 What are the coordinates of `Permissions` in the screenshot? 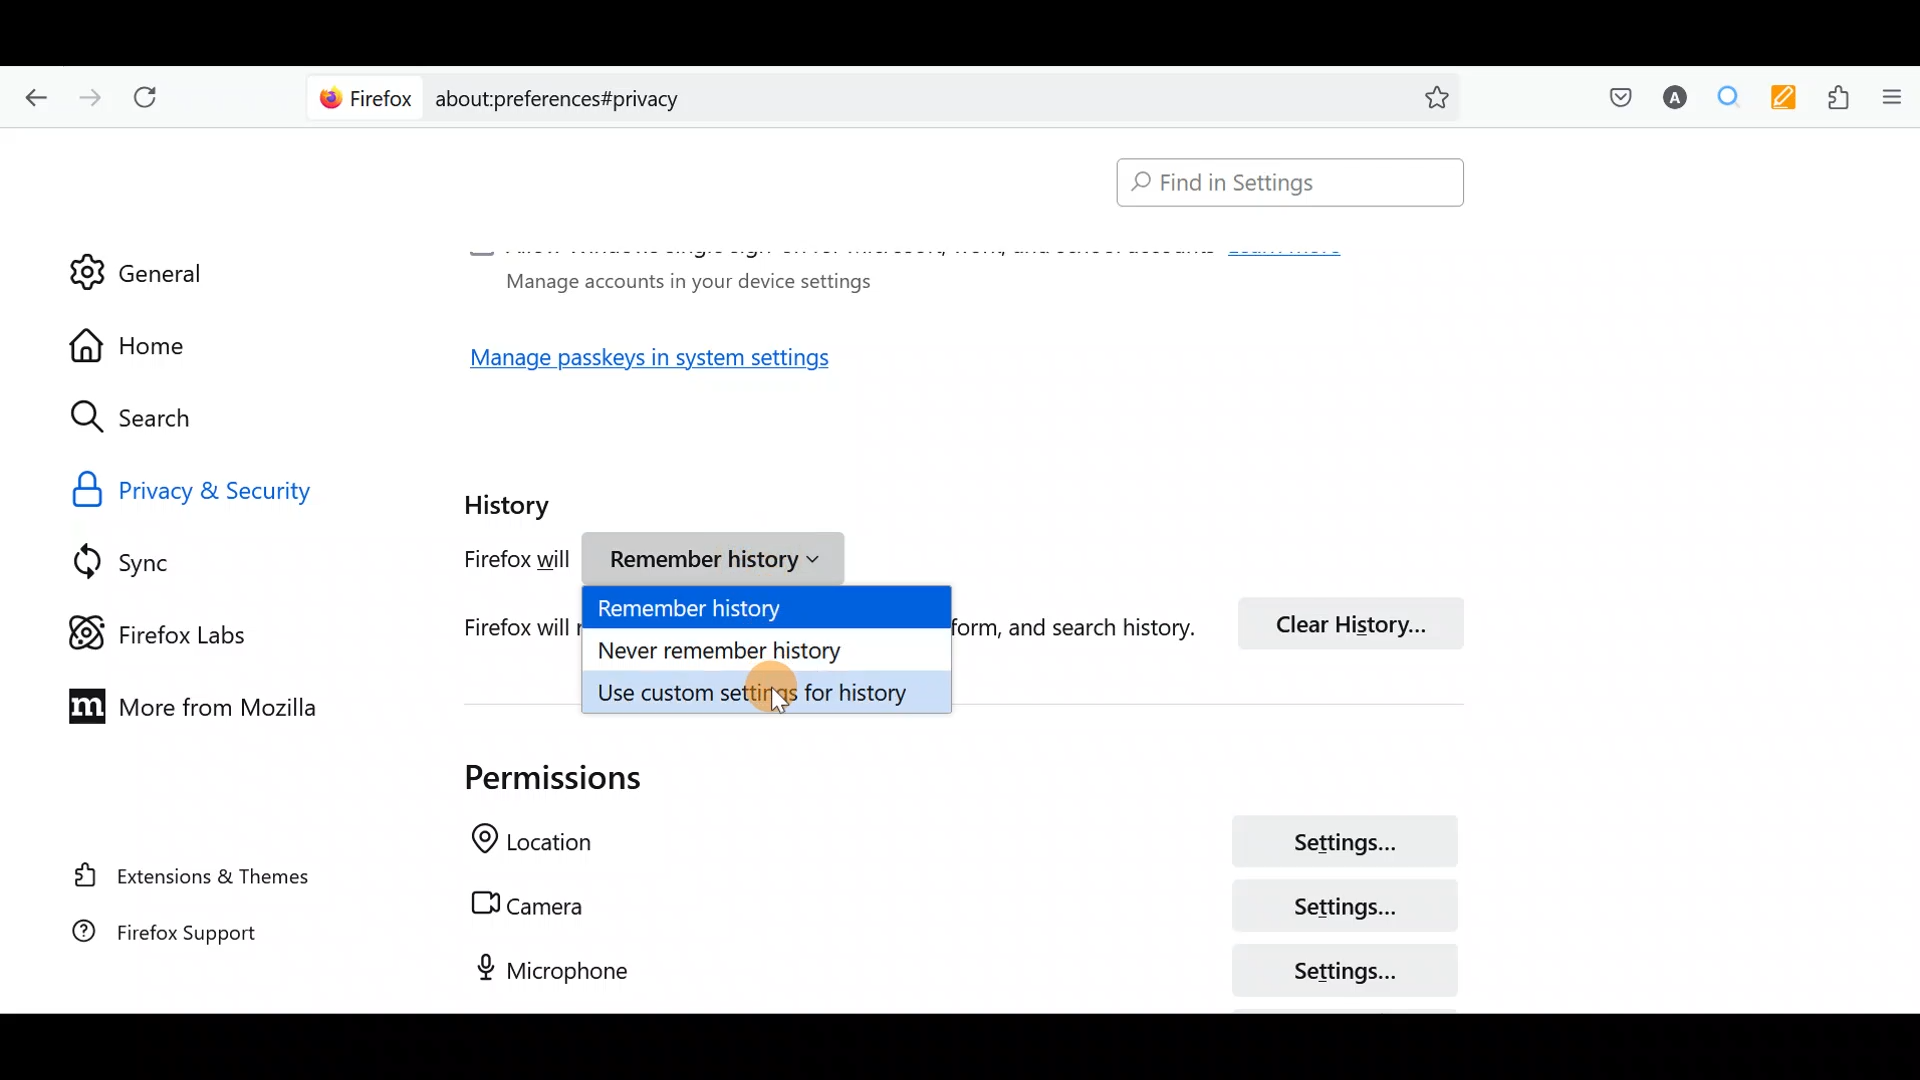 It's located at (531, 777).